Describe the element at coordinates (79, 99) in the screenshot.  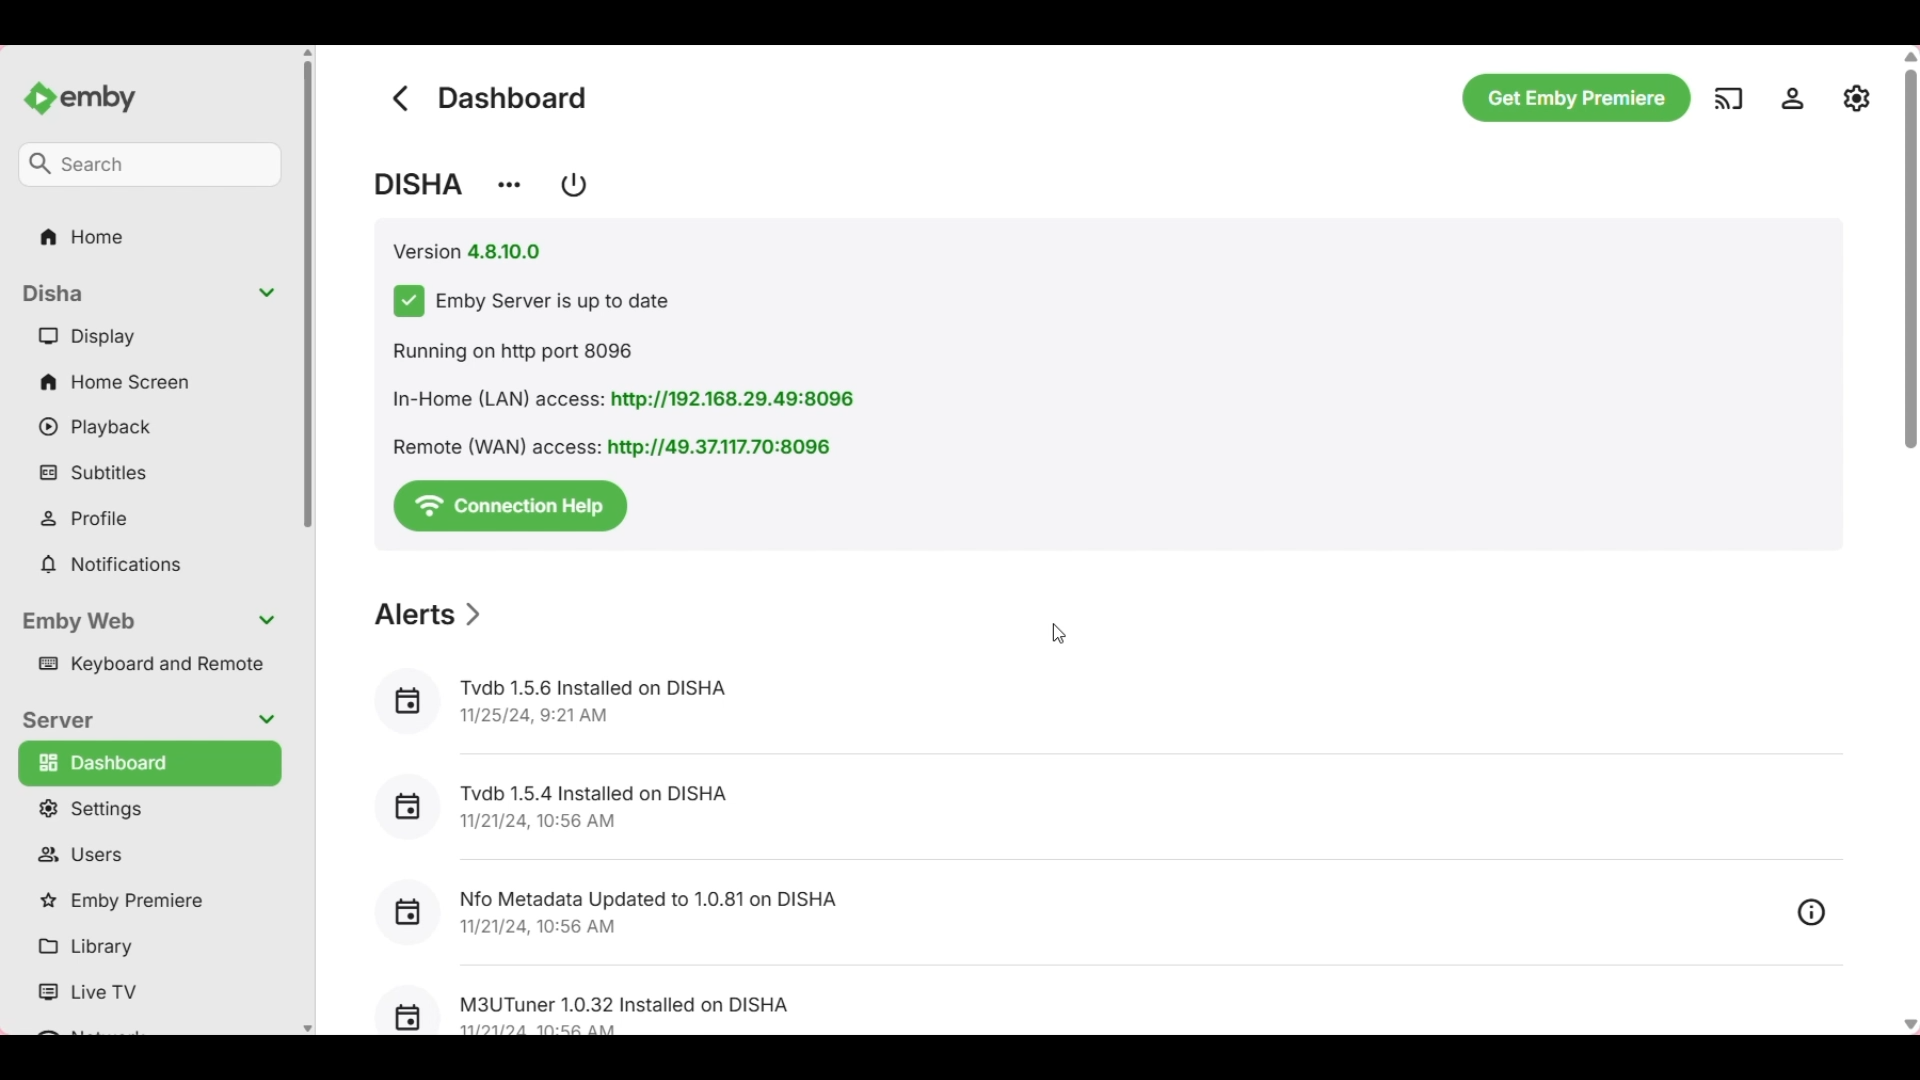
I see `Go to home button/Name and image of Emby` at that location.